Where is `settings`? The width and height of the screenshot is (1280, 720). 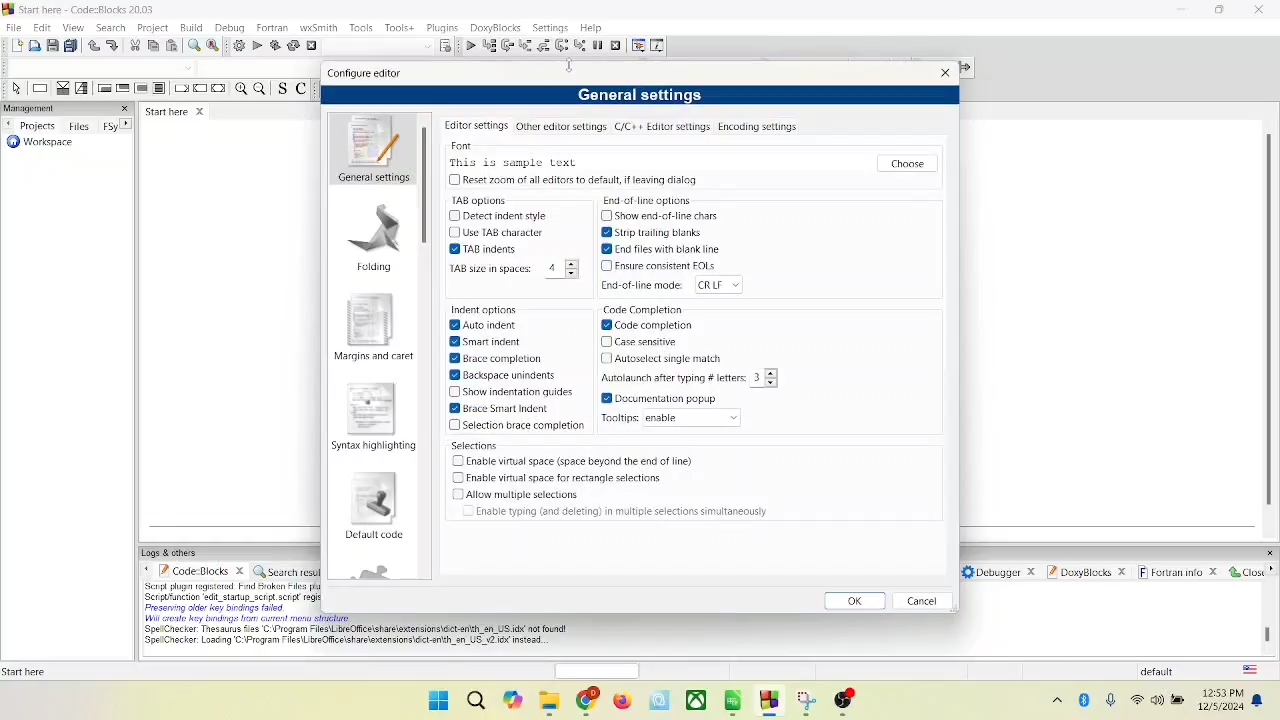 settings is located at coordinates (553, 28).